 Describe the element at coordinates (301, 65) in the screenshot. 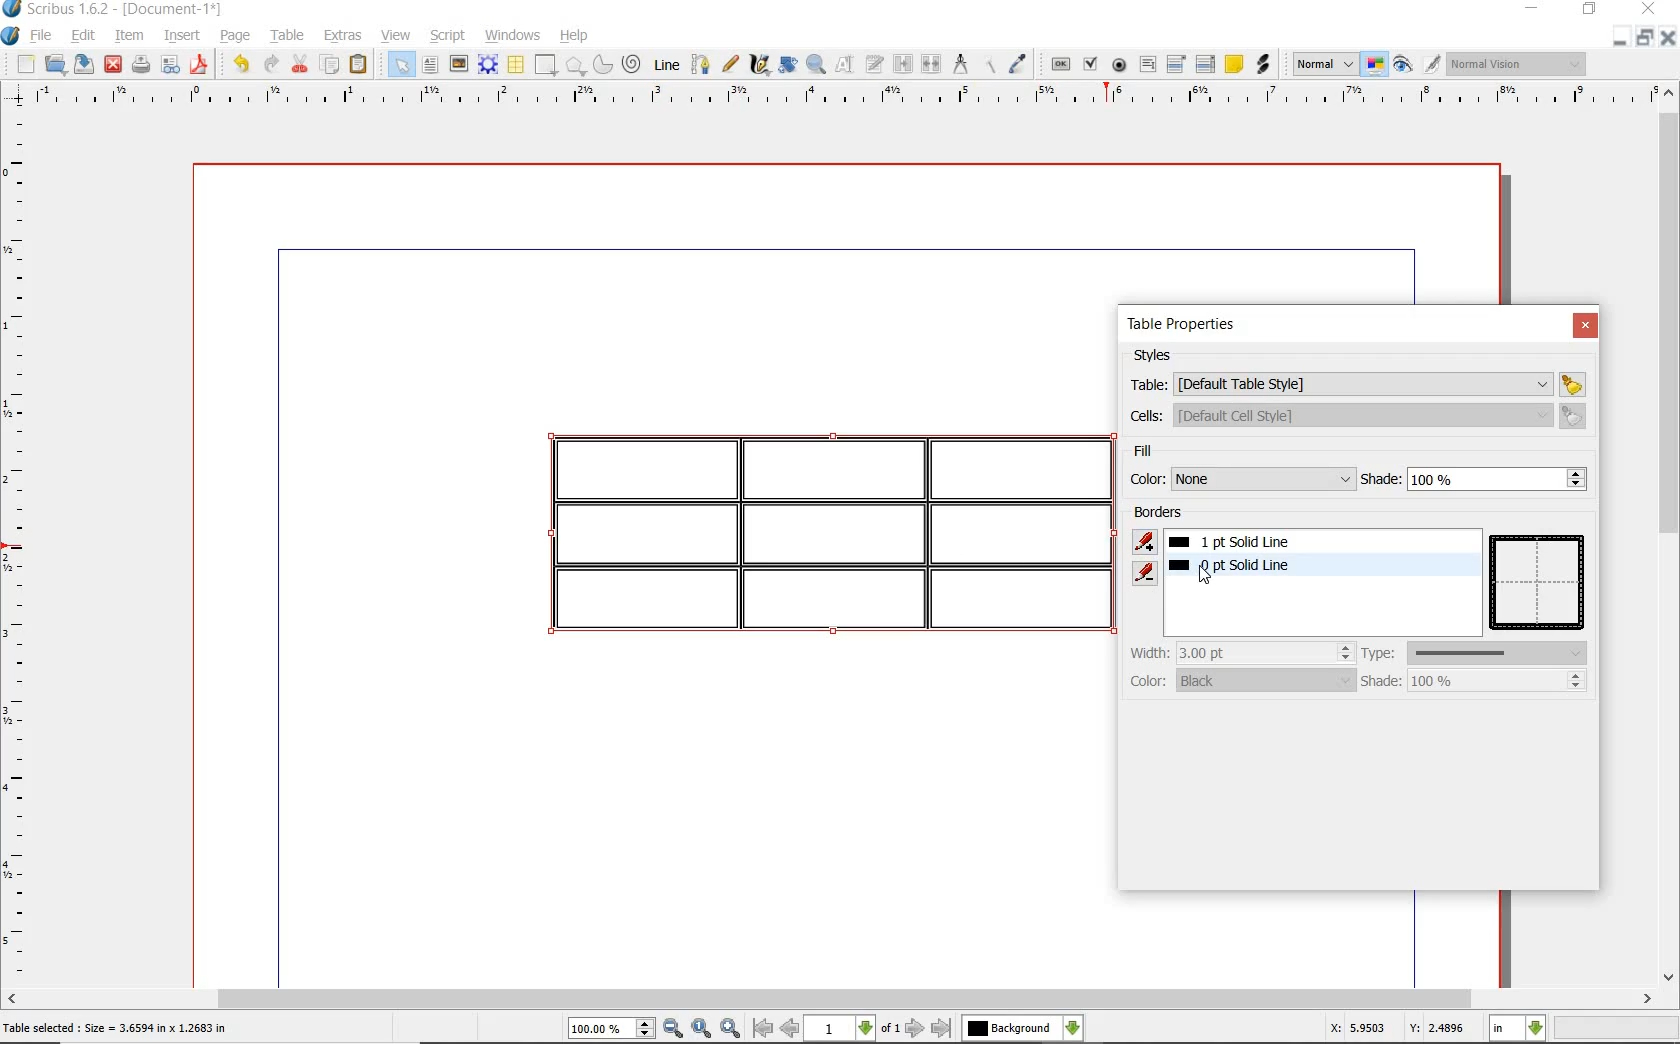

I see `cut` at that location.